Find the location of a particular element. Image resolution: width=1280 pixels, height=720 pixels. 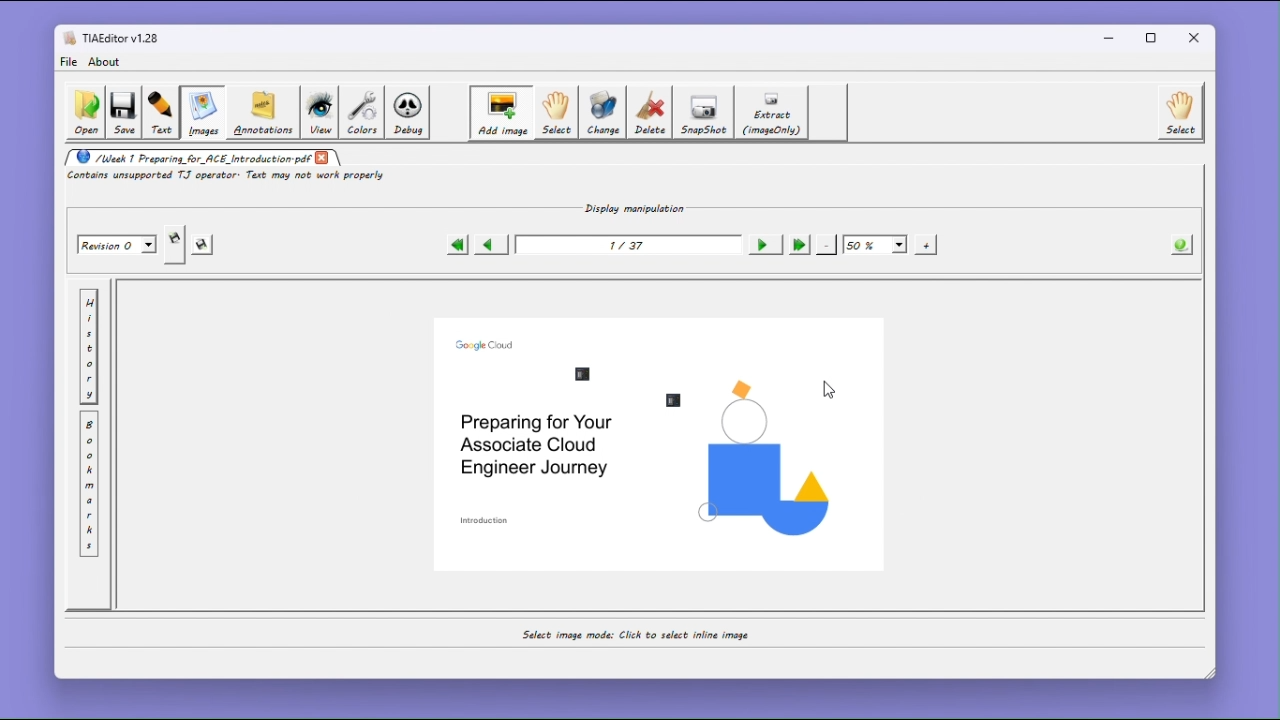

Delete  is located at coordinates (651, 112).